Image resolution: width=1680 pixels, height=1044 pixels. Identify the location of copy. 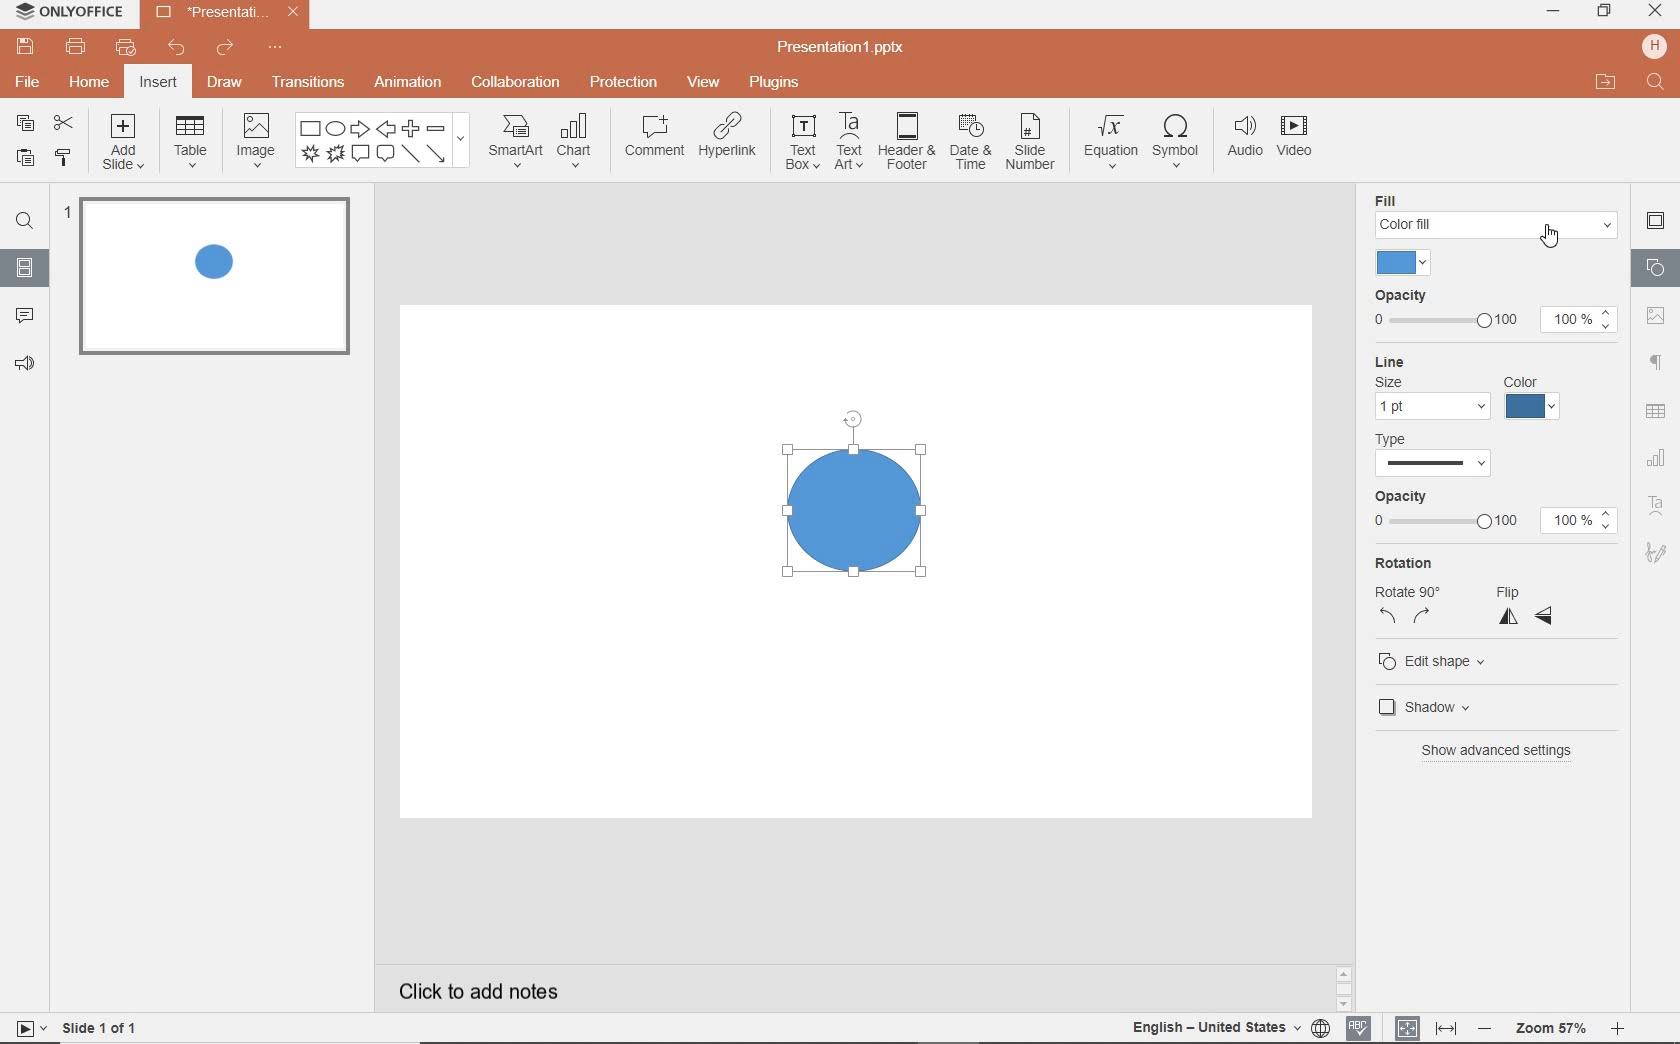
(28, 125).